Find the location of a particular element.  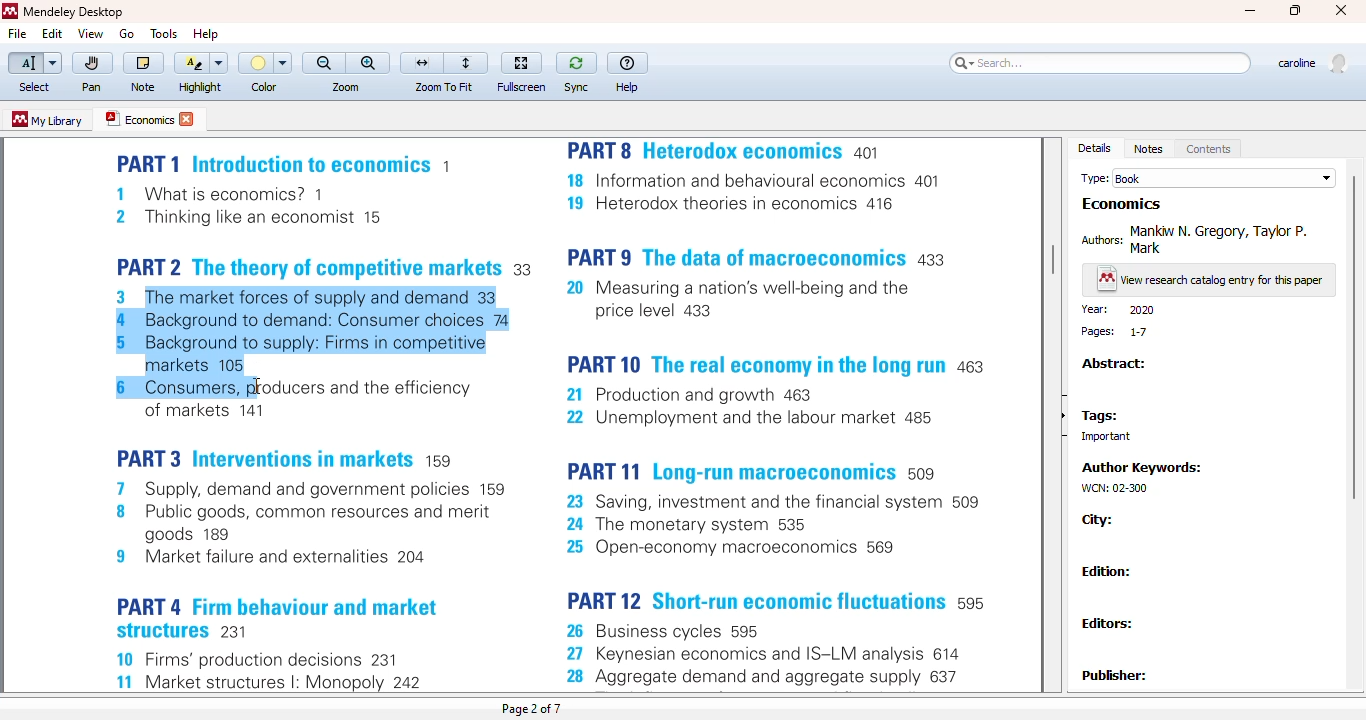

contents is located at coordinates (1209, 149).